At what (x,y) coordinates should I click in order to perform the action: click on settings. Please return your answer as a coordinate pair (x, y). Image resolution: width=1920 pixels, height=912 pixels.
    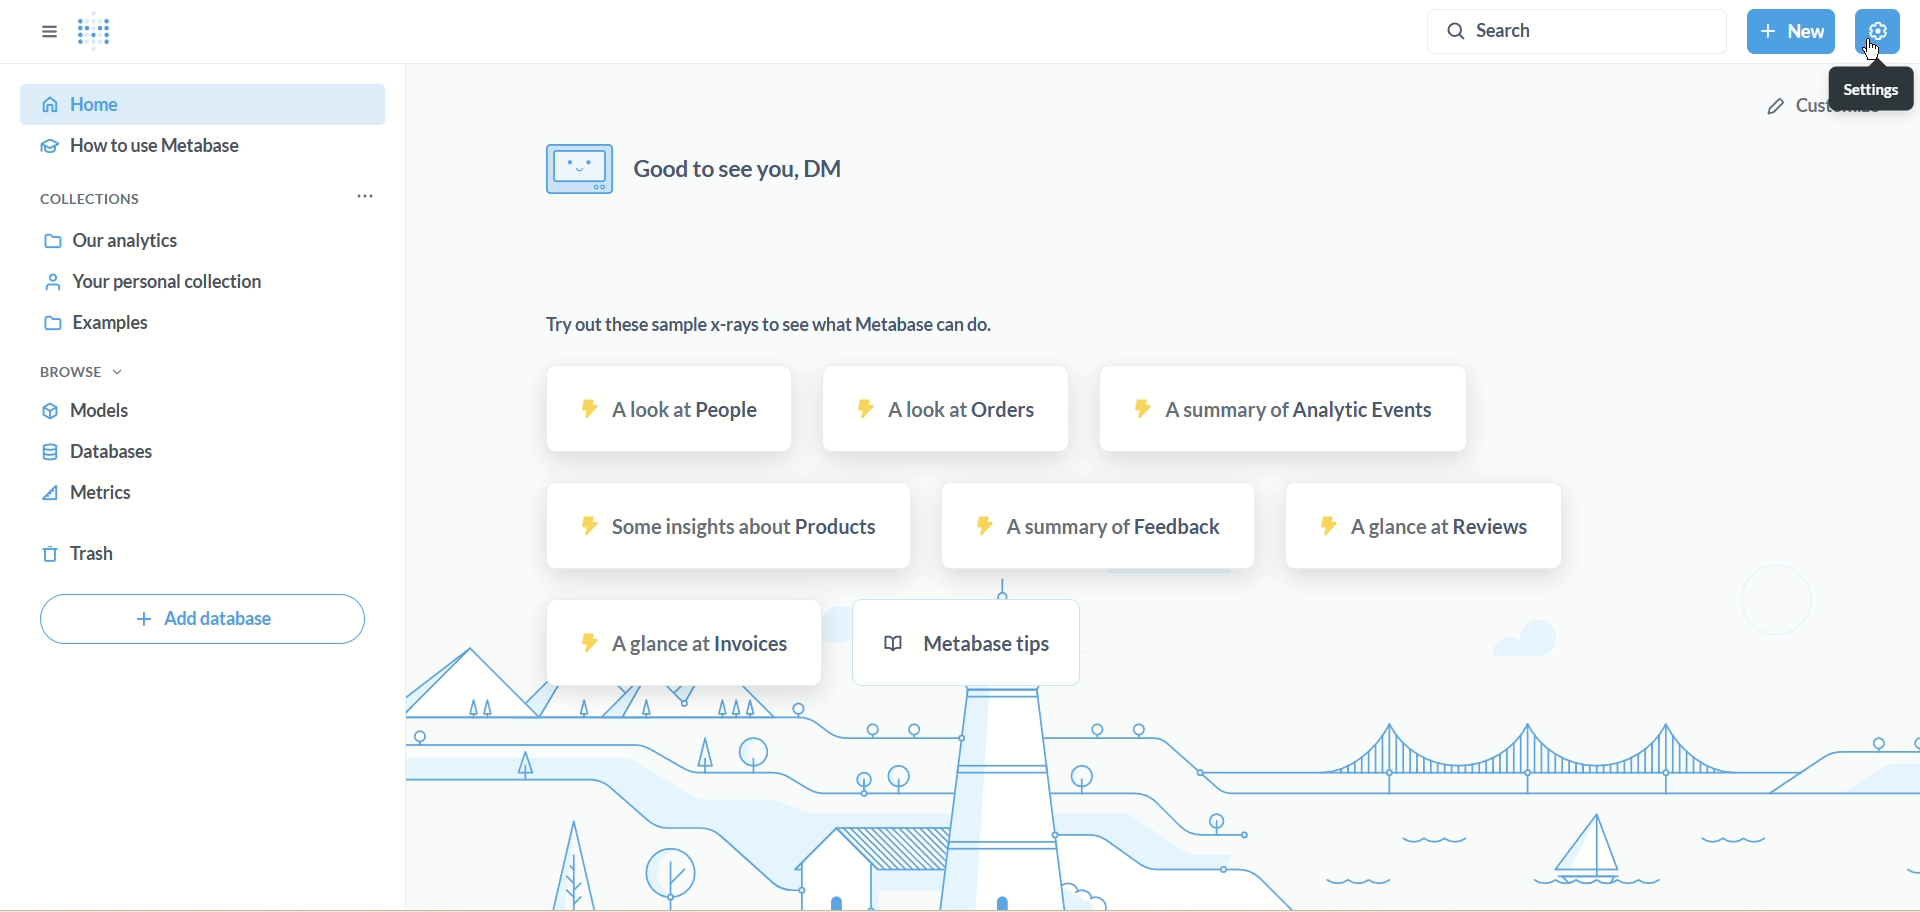
    Looking at the image, I should click on (1876, 31).